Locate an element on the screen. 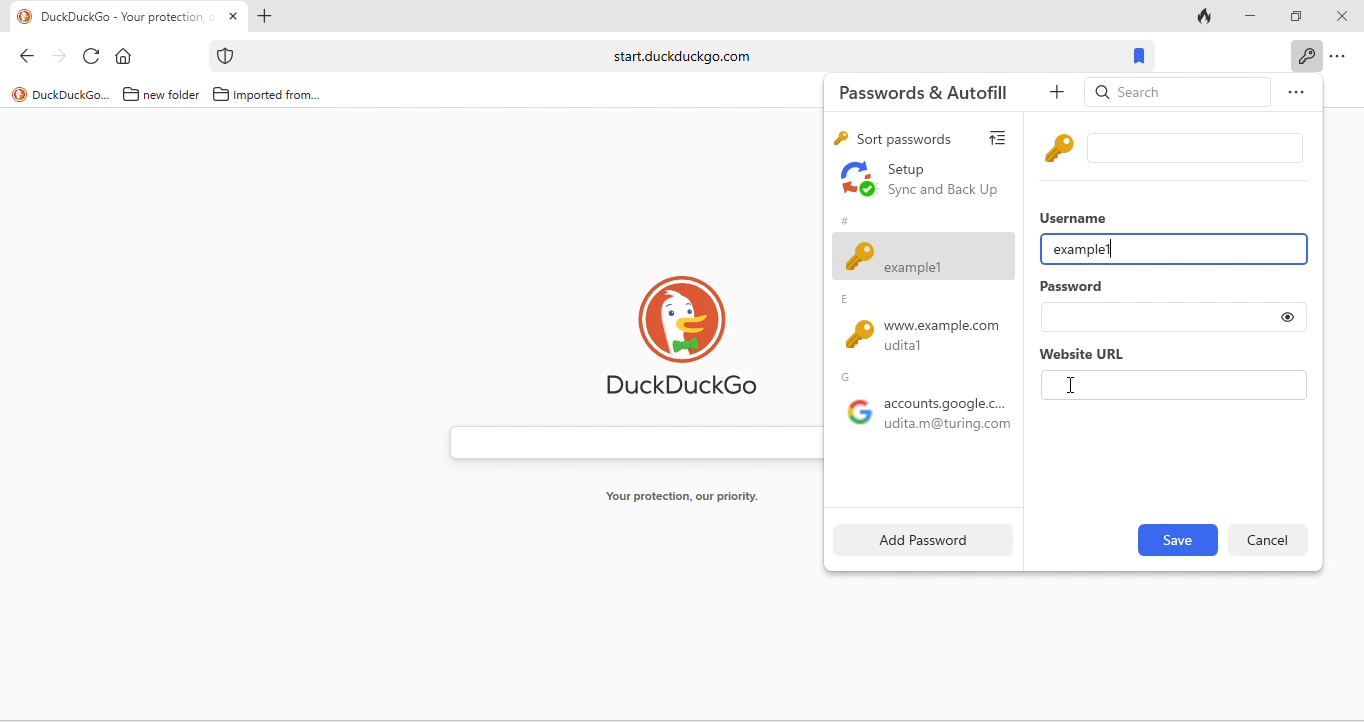 The height and width of the screenshot is (722, 1364). home is located at coordinates (125, 55).